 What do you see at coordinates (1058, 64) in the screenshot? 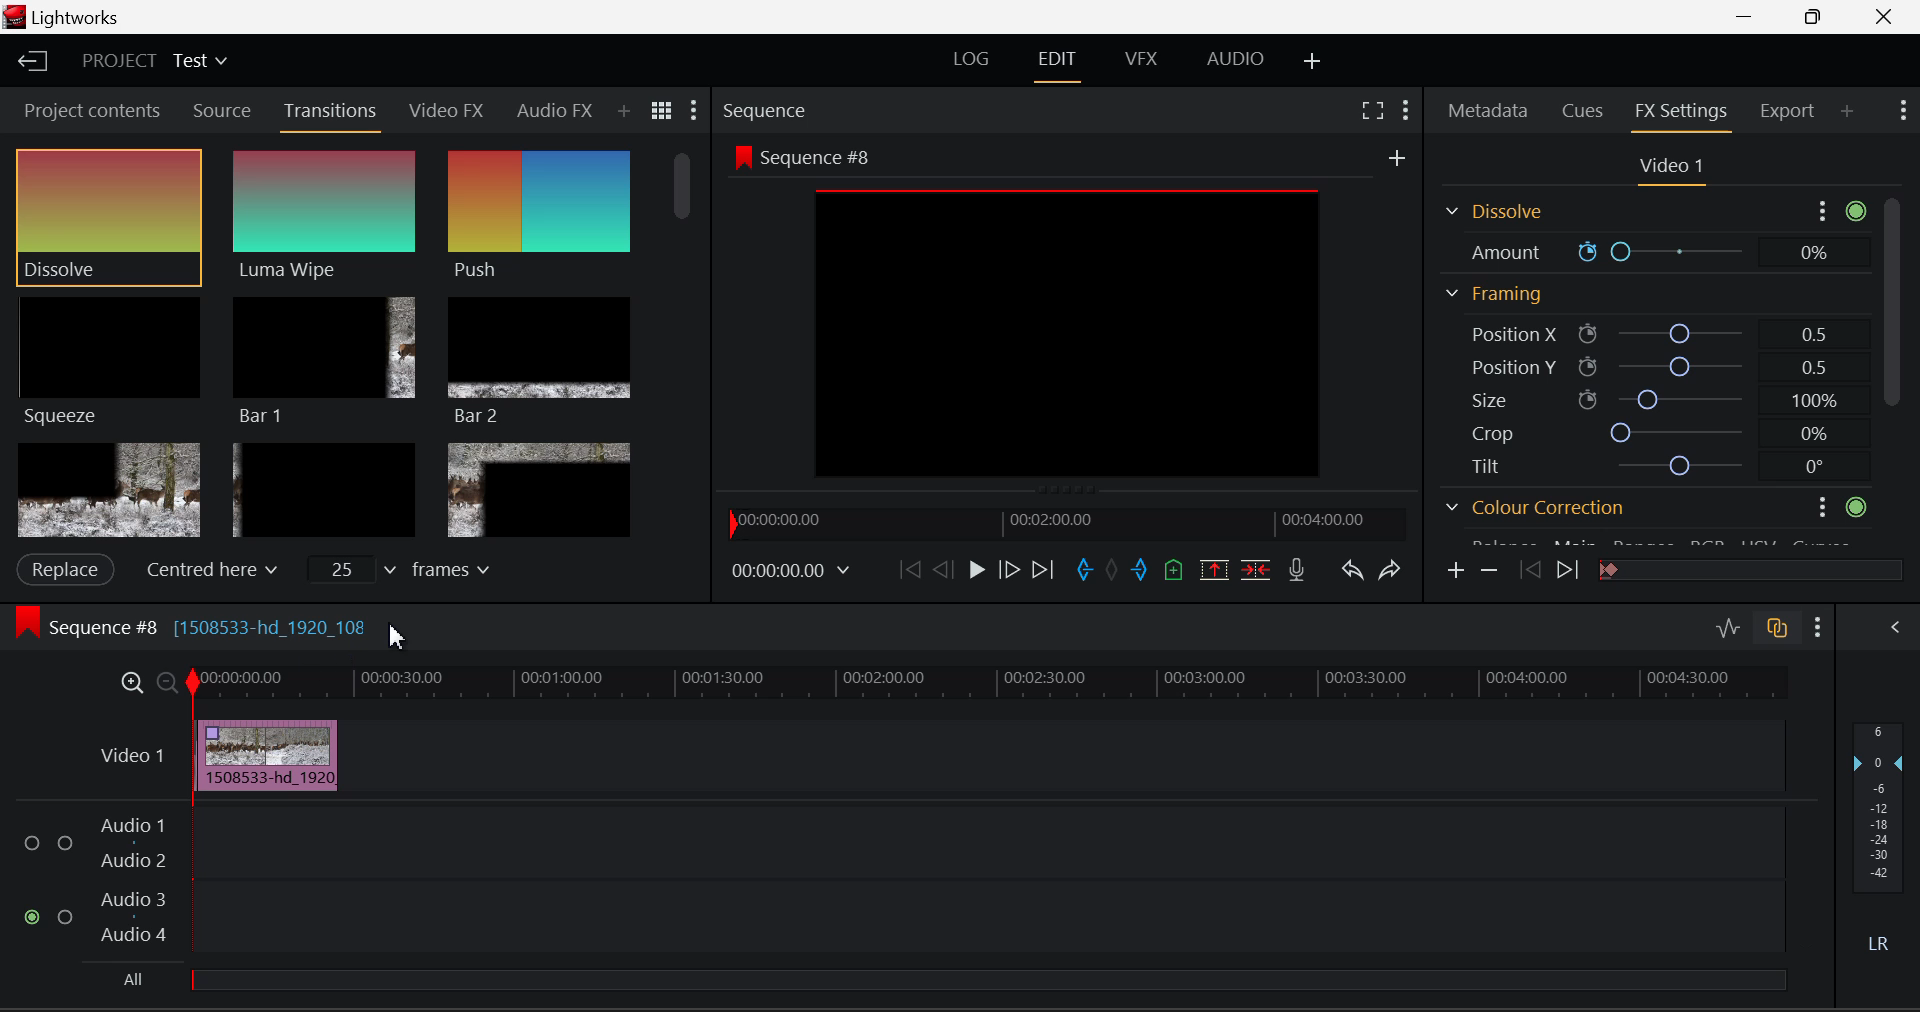
I see `EDIT Layout Open` at bounding box center [1058, 64].